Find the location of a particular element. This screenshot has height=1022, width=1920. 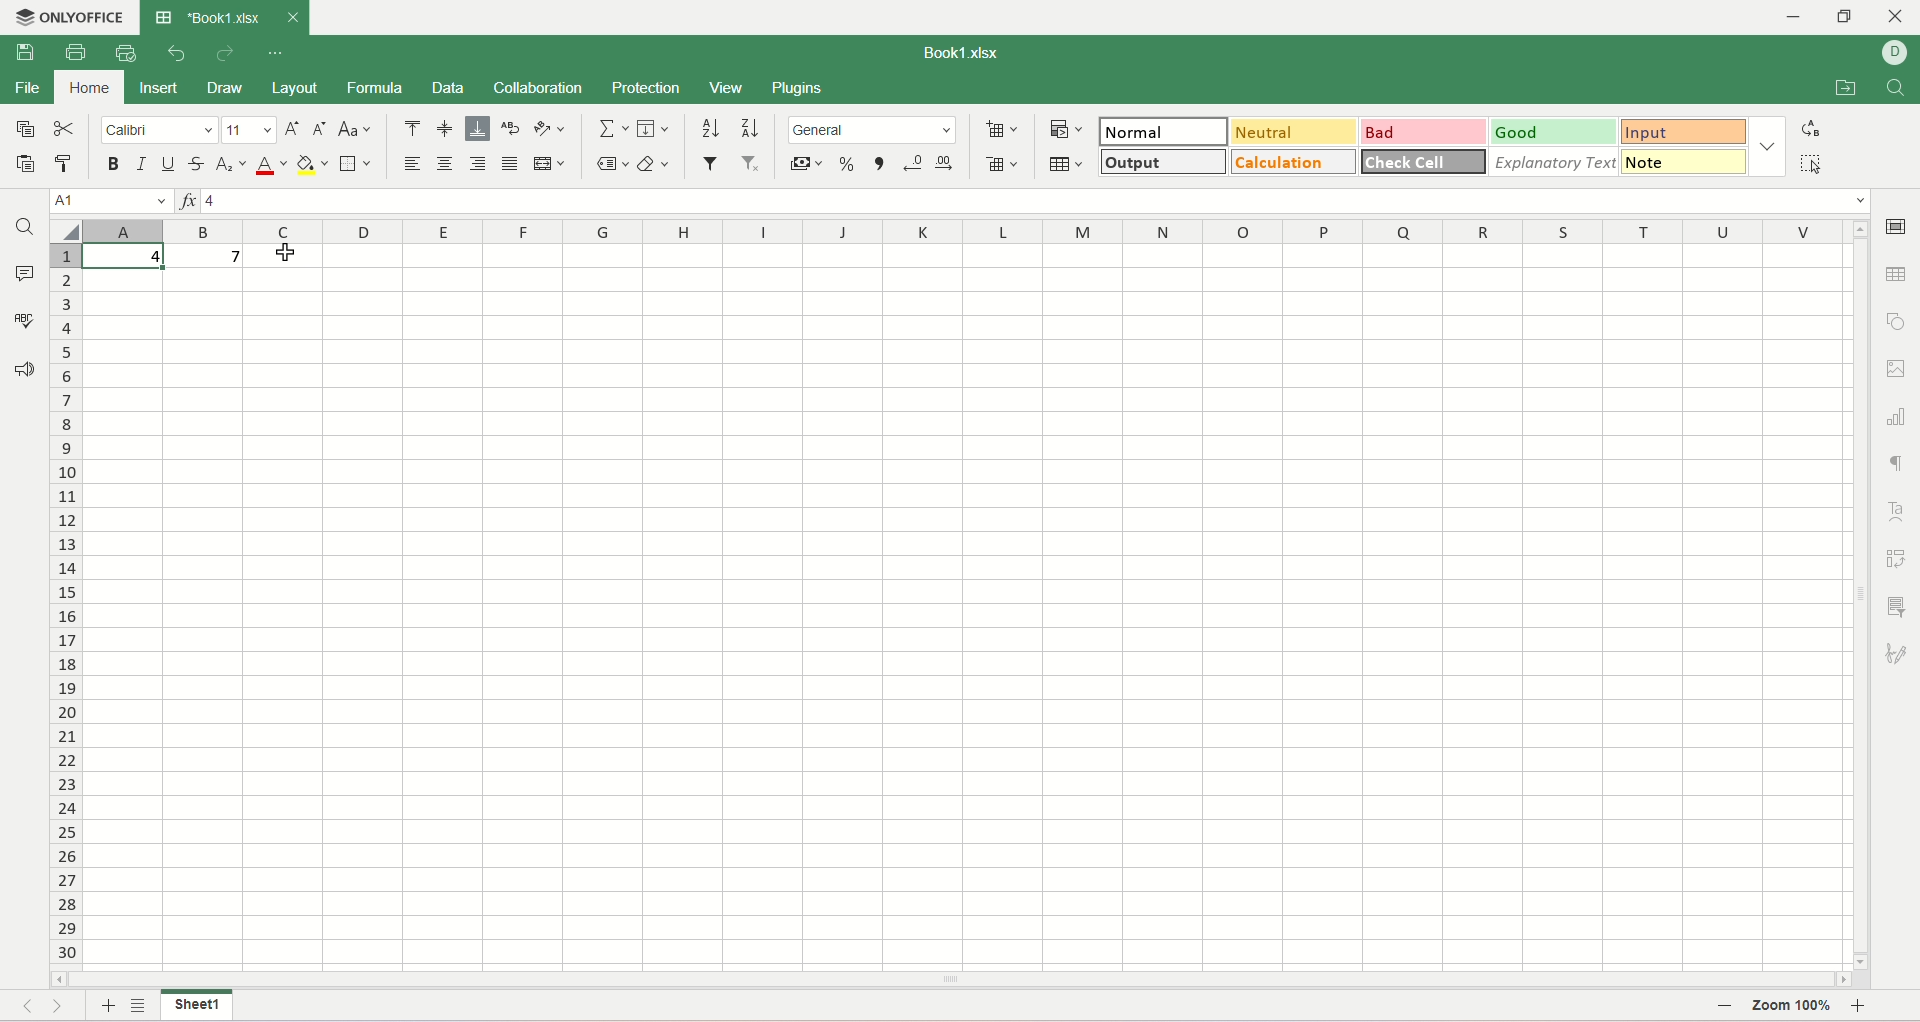

currency format is located at coordinates (805, 163).